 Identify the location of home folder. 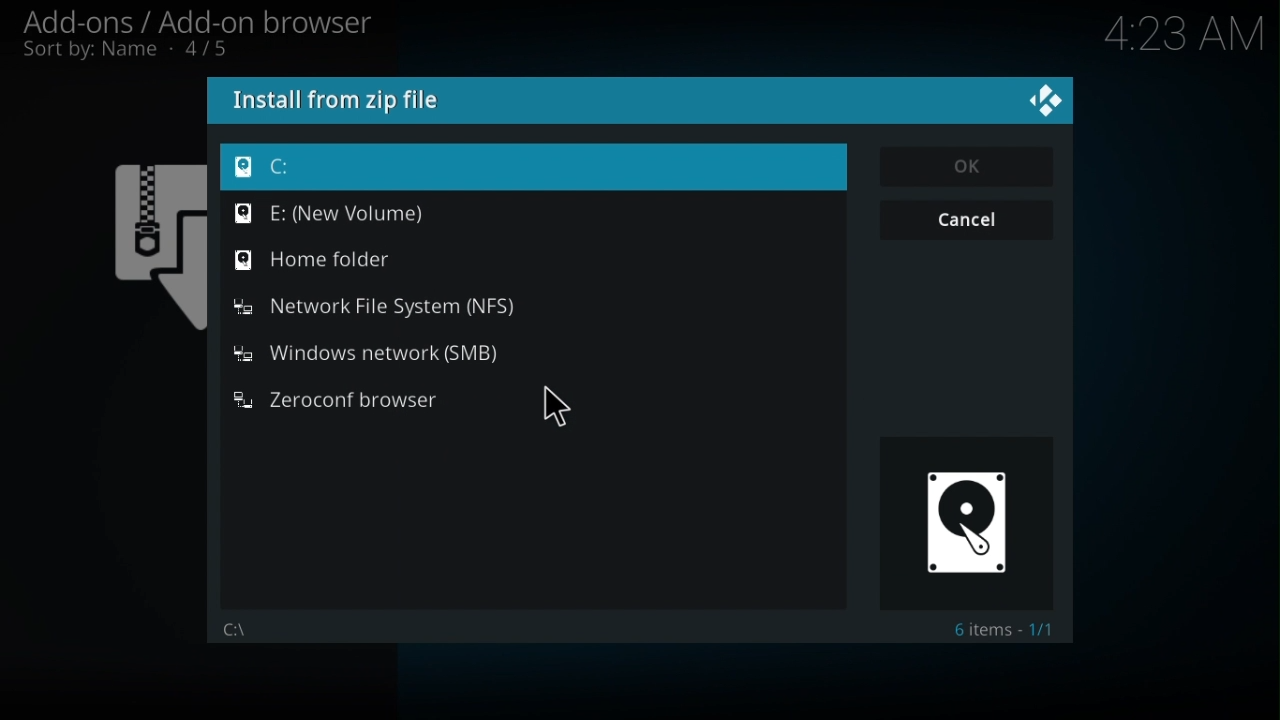
(337, 261).